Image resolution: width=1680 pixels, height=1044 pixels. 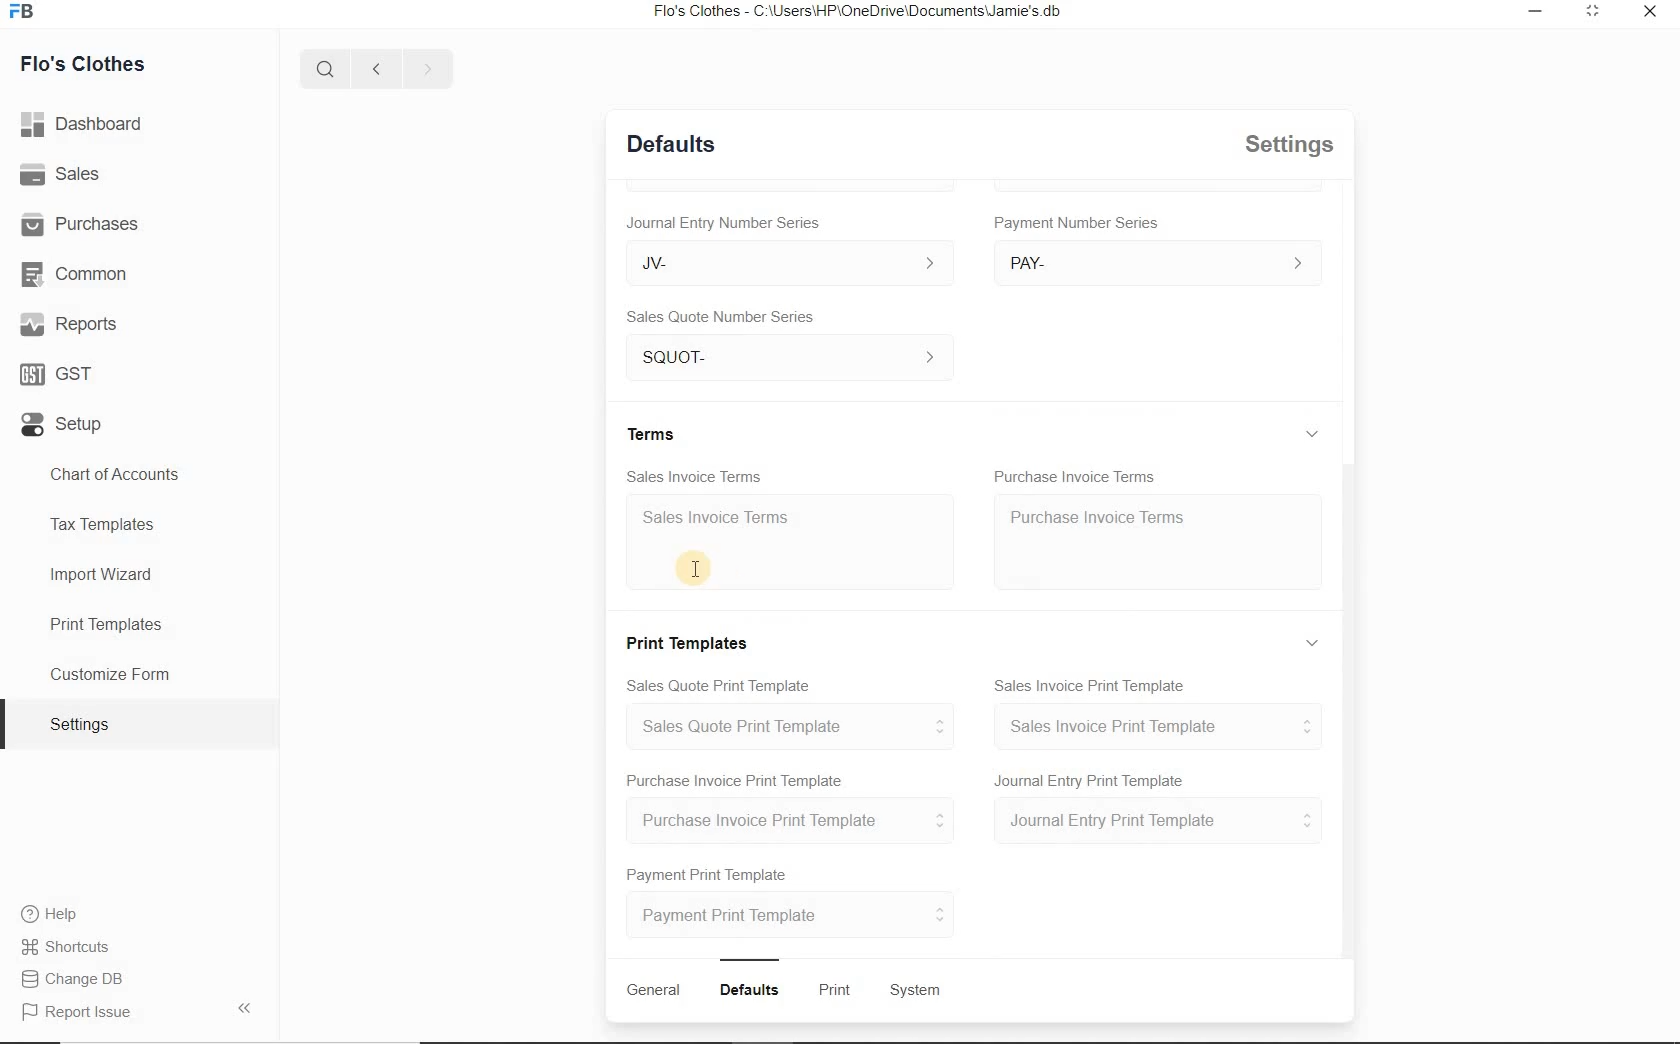 I want to click on Purchase Invoice Terms, so click(x=1159, y=541).